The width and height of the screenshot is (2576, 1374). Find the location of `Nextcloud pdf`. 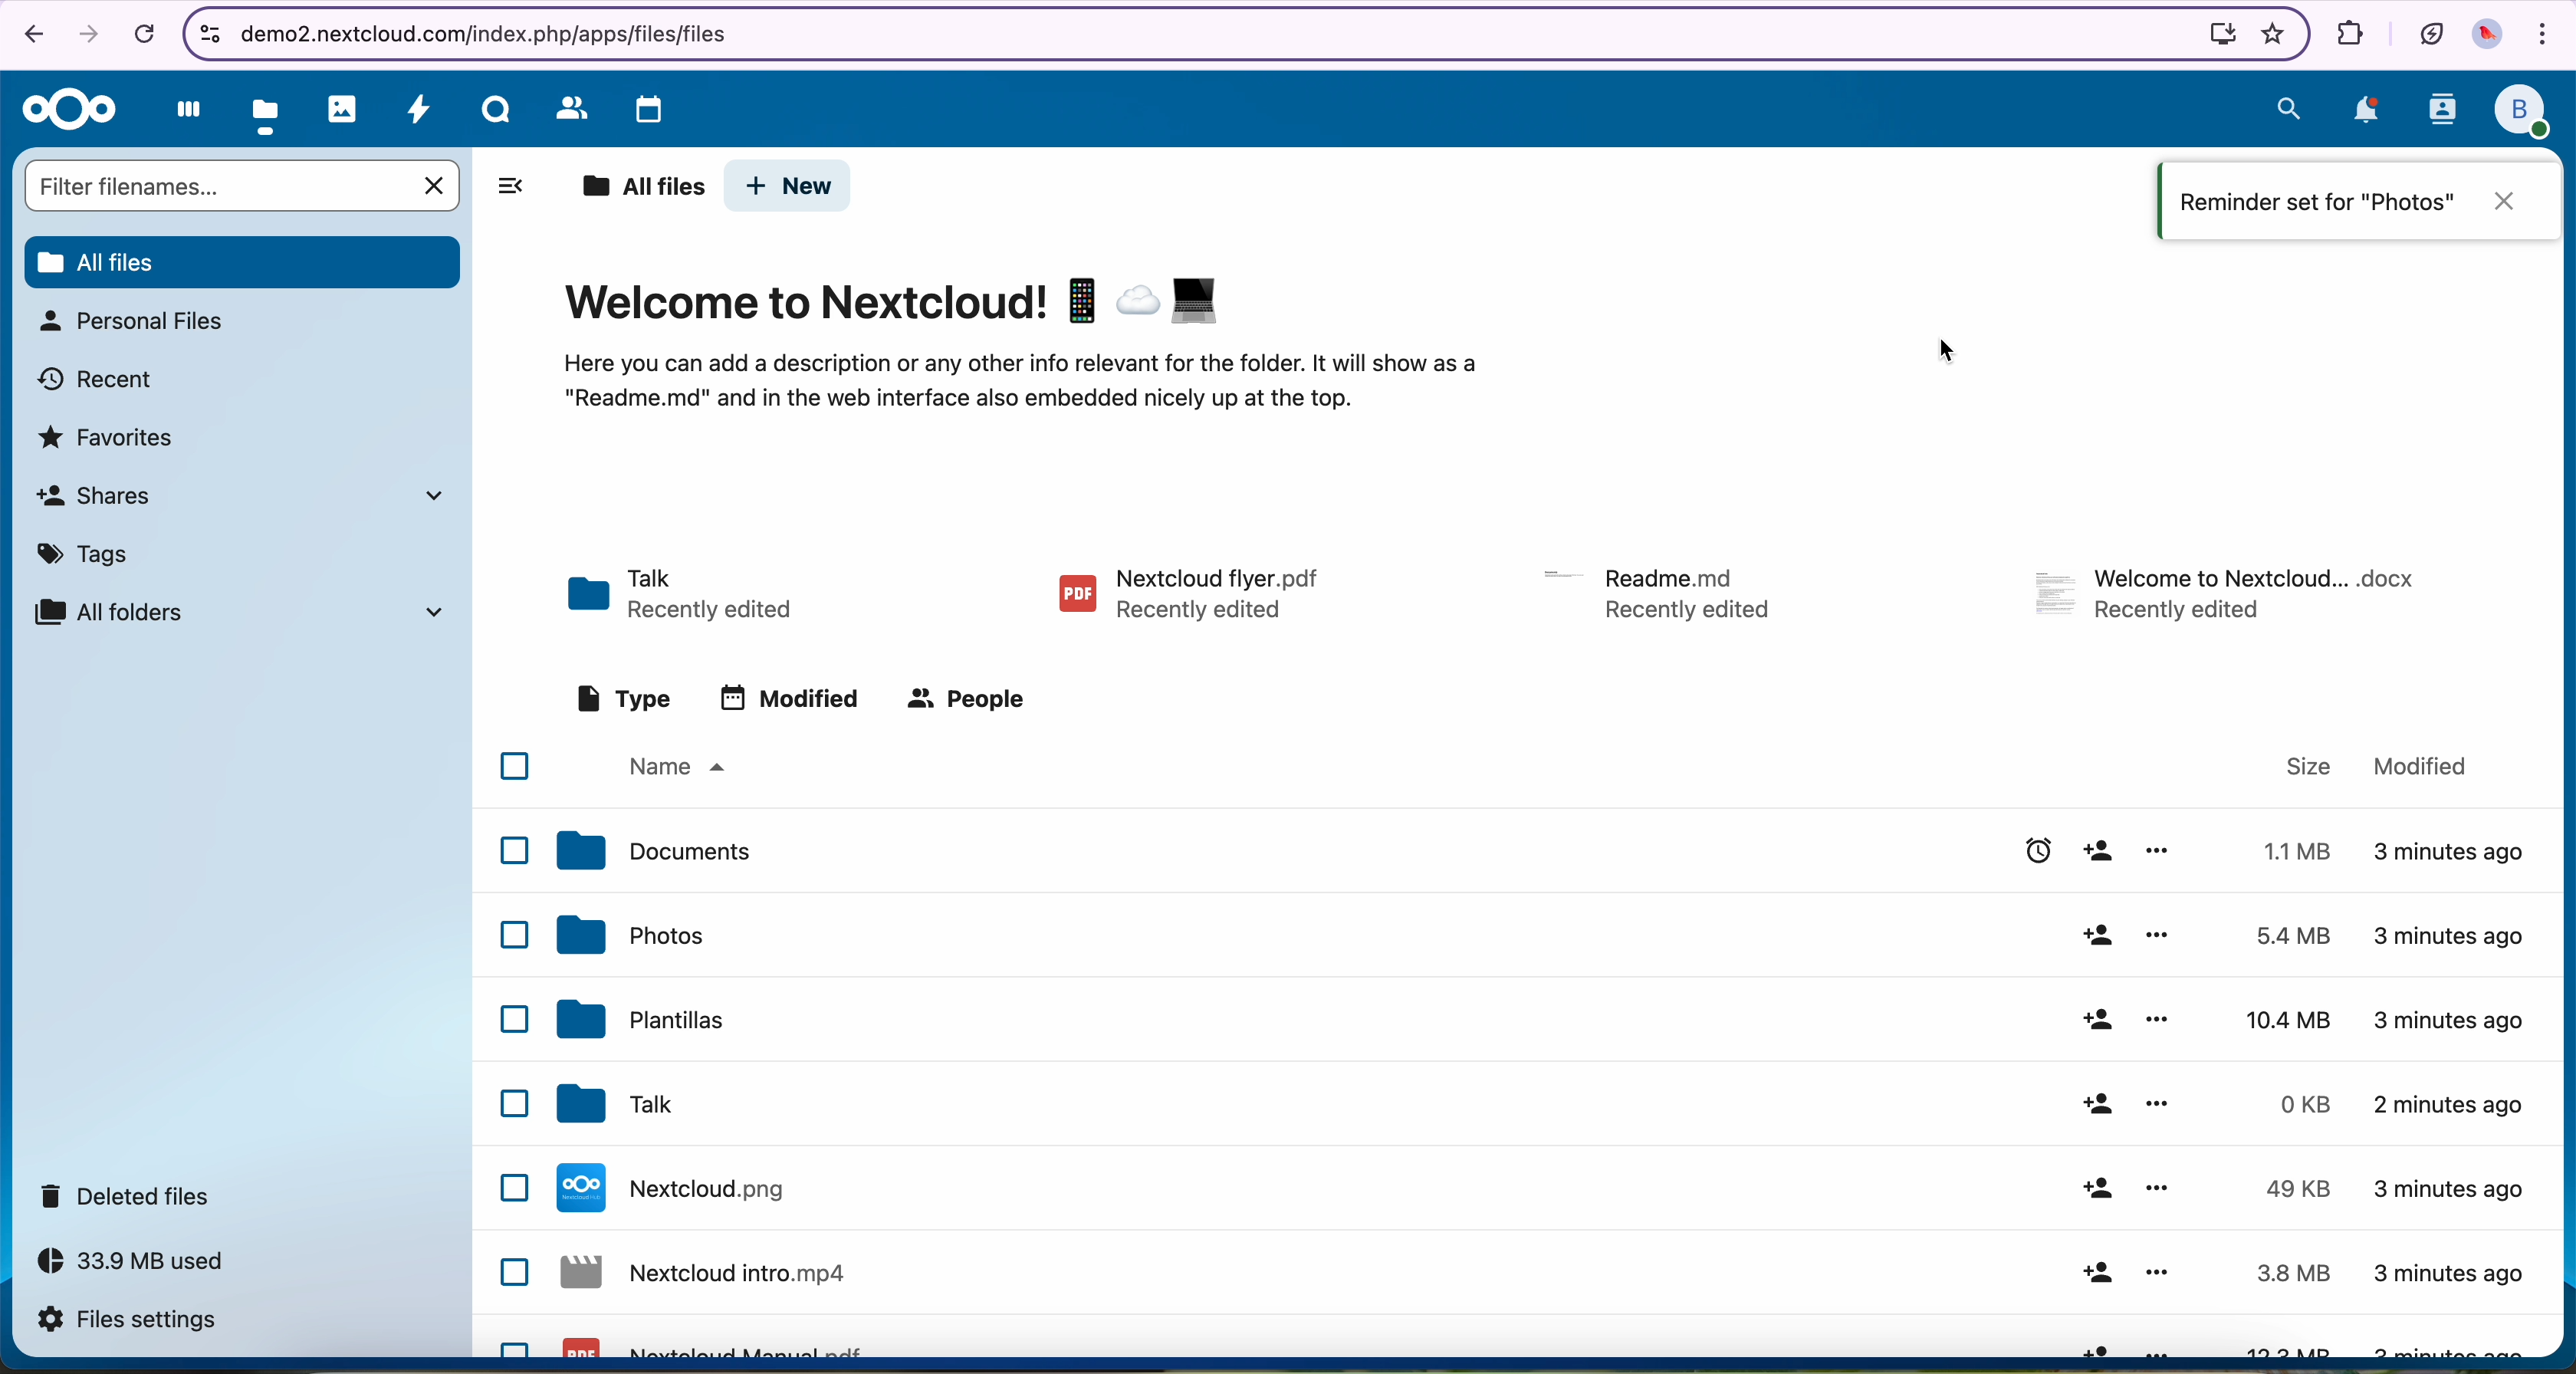

Nextcloud pdf is located at coordinates (721, 1344).